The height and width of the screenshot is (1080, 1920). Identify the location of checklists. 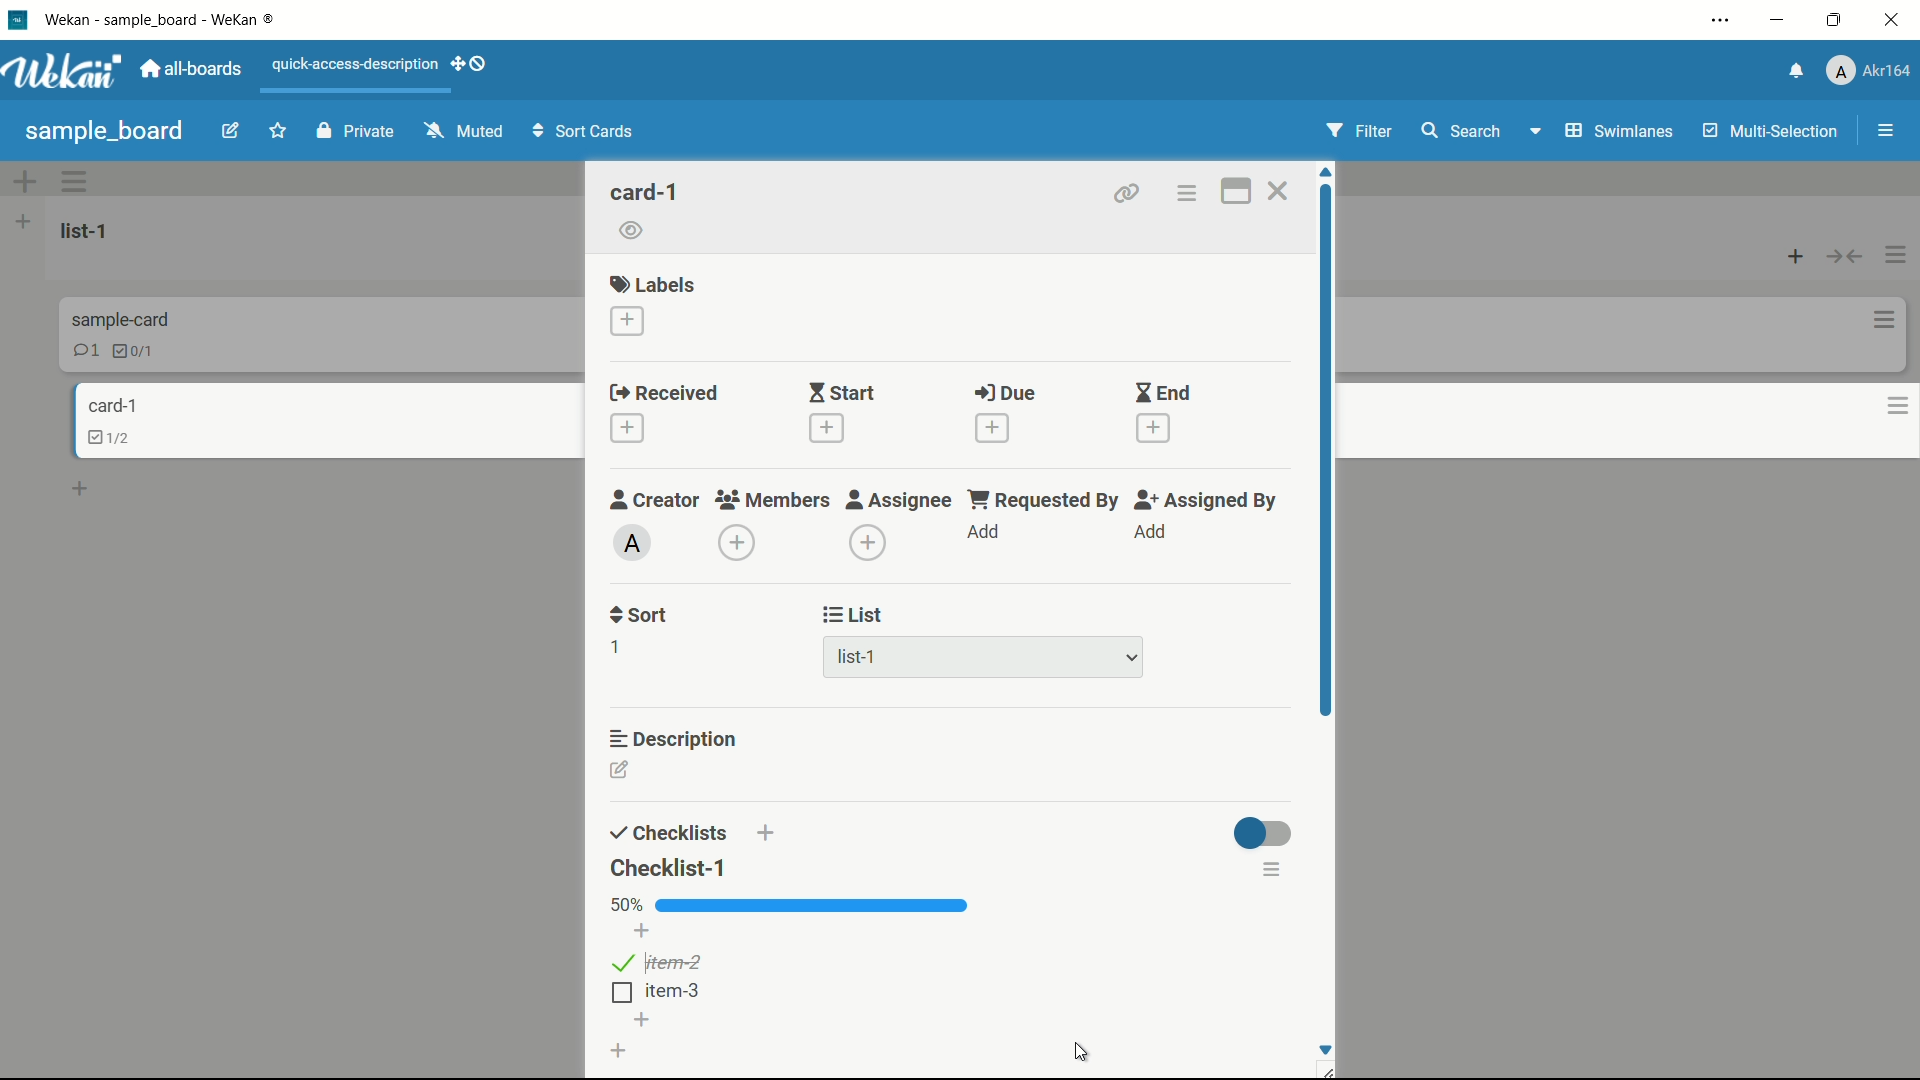
(665, 833).